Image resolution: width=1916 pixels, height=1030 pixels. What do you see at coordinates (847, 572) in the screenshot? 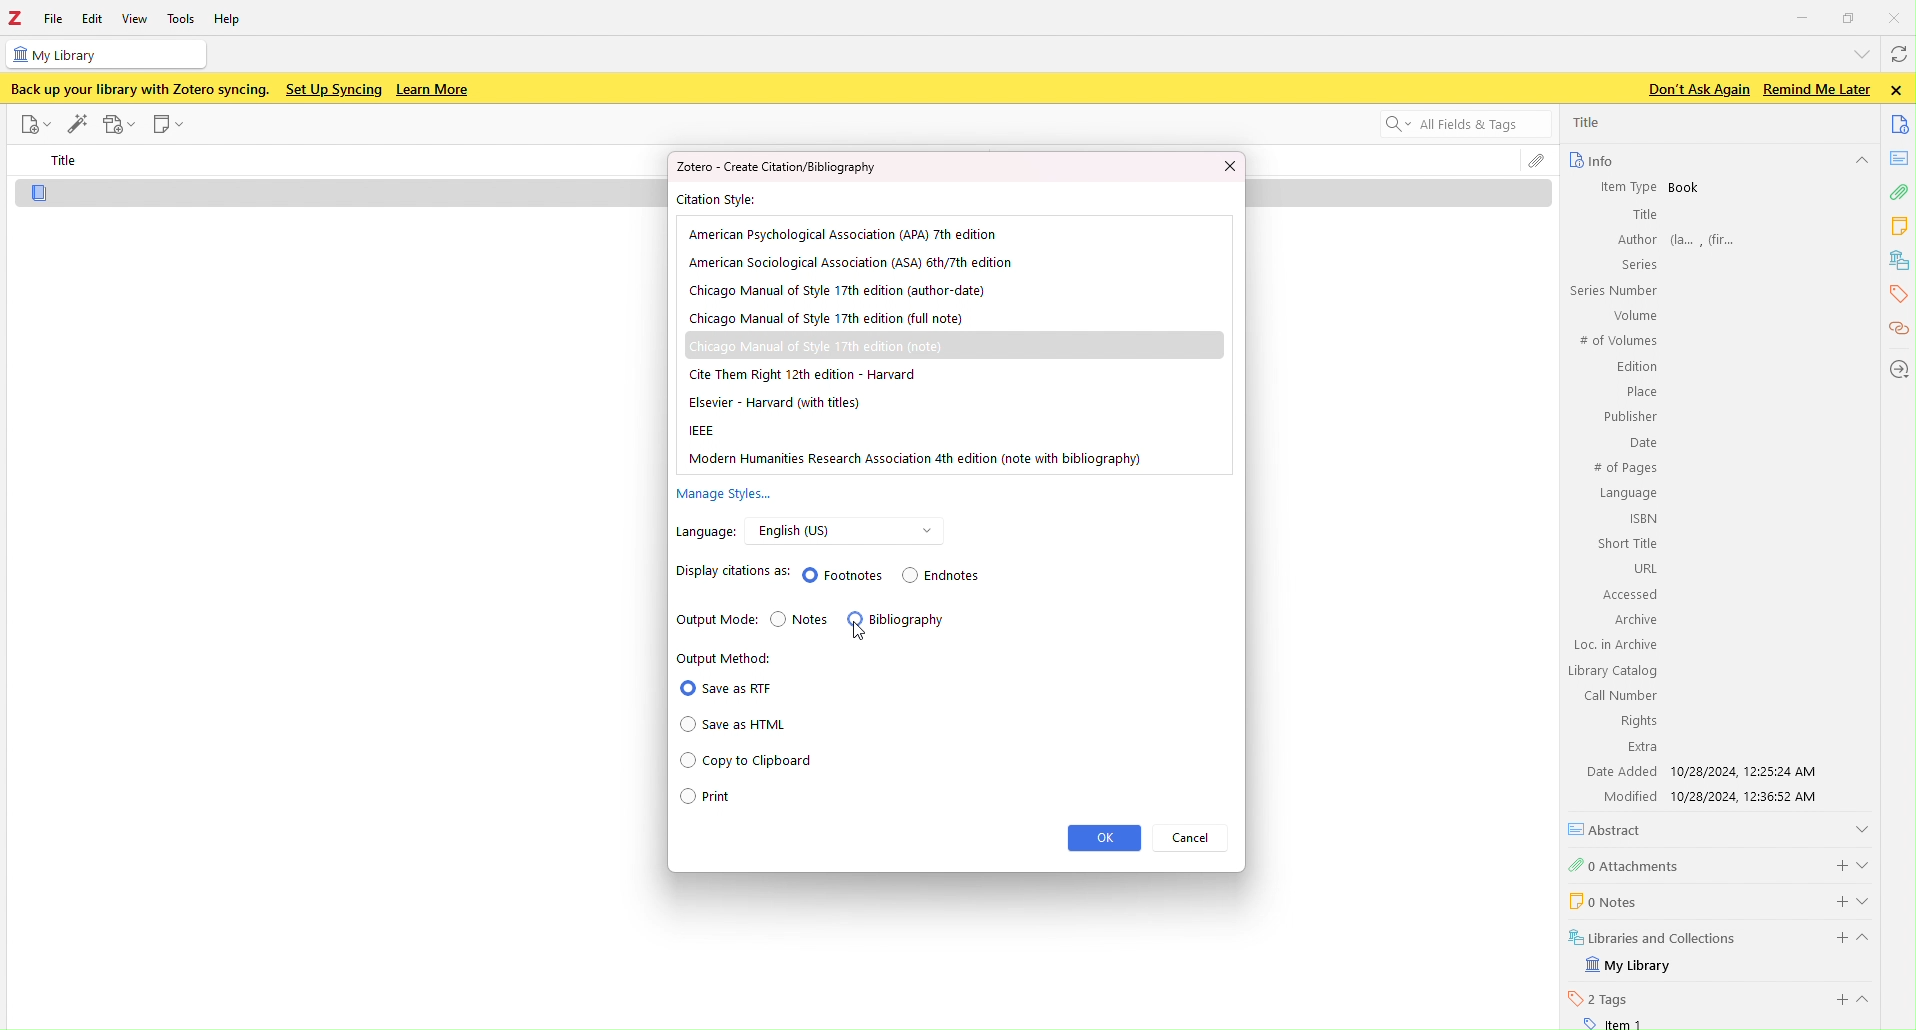
I see `display citations` at bounding box center [847, 572].